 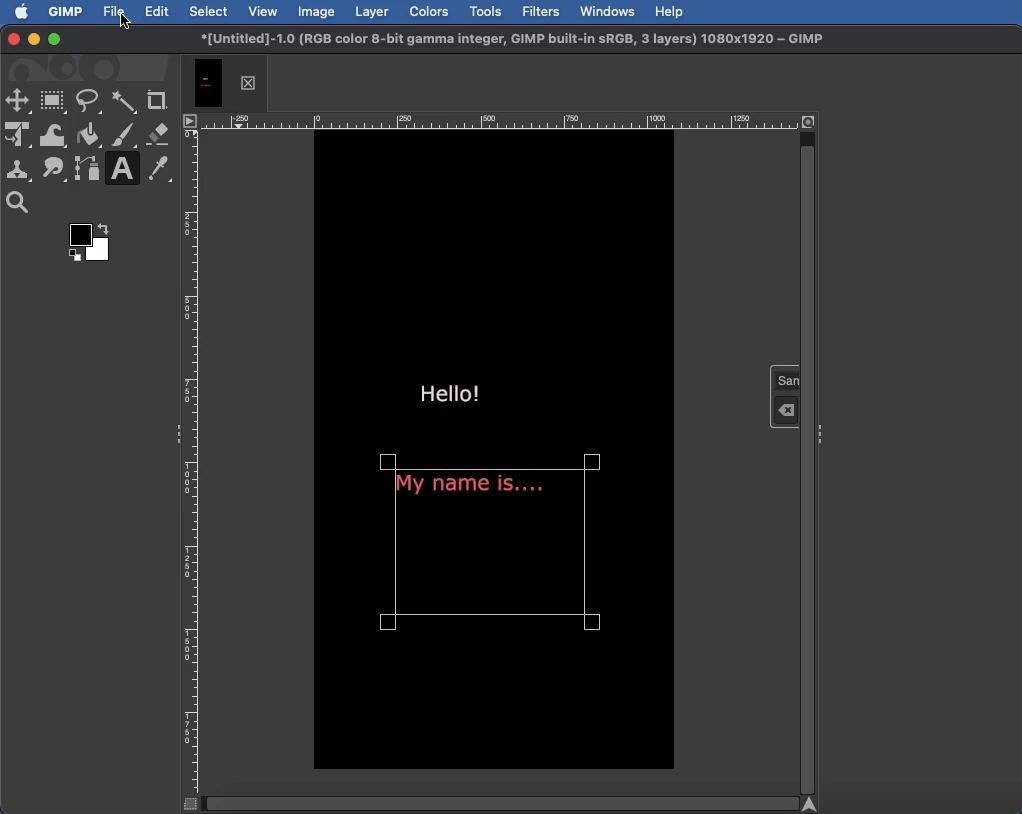 What do you see at coordinates (608, 12) in the screenshot?
I see `Windows` at bounding box center [608, 12].